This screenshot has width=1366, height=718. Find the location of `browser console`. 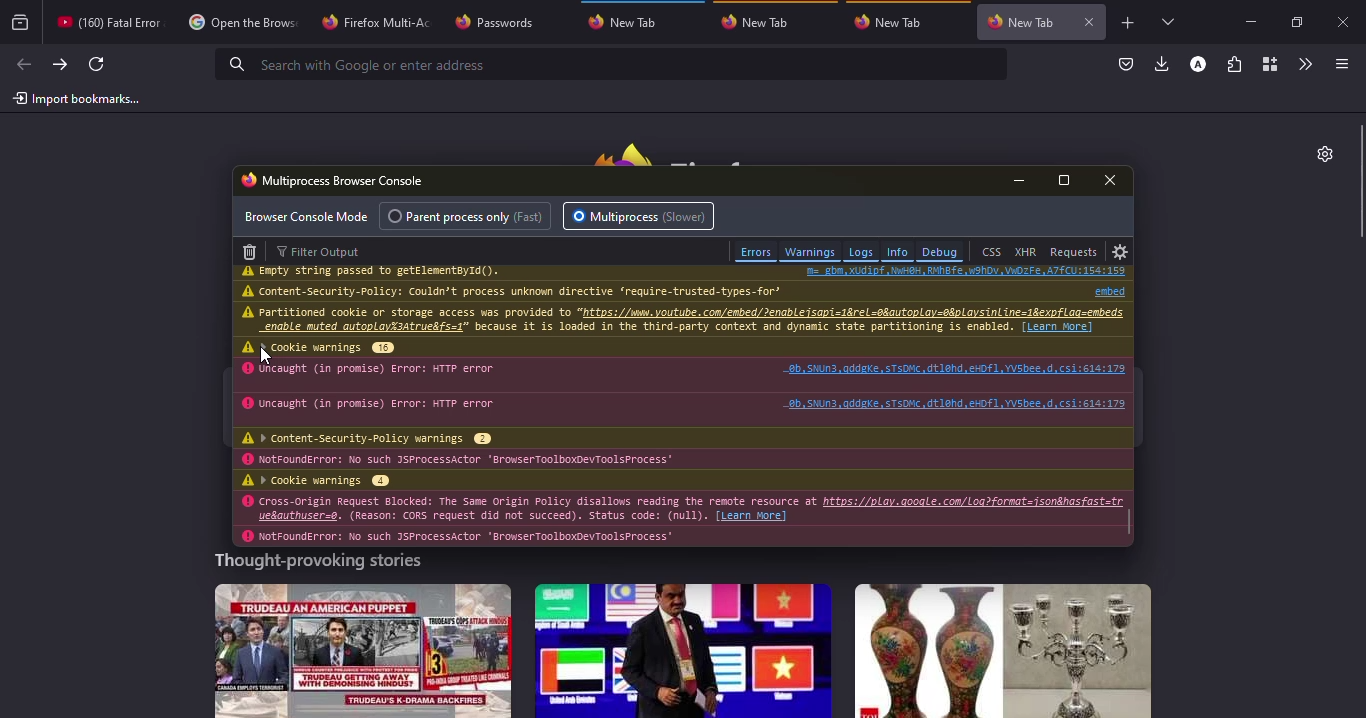

browser console is located at coordinates (334, 179).